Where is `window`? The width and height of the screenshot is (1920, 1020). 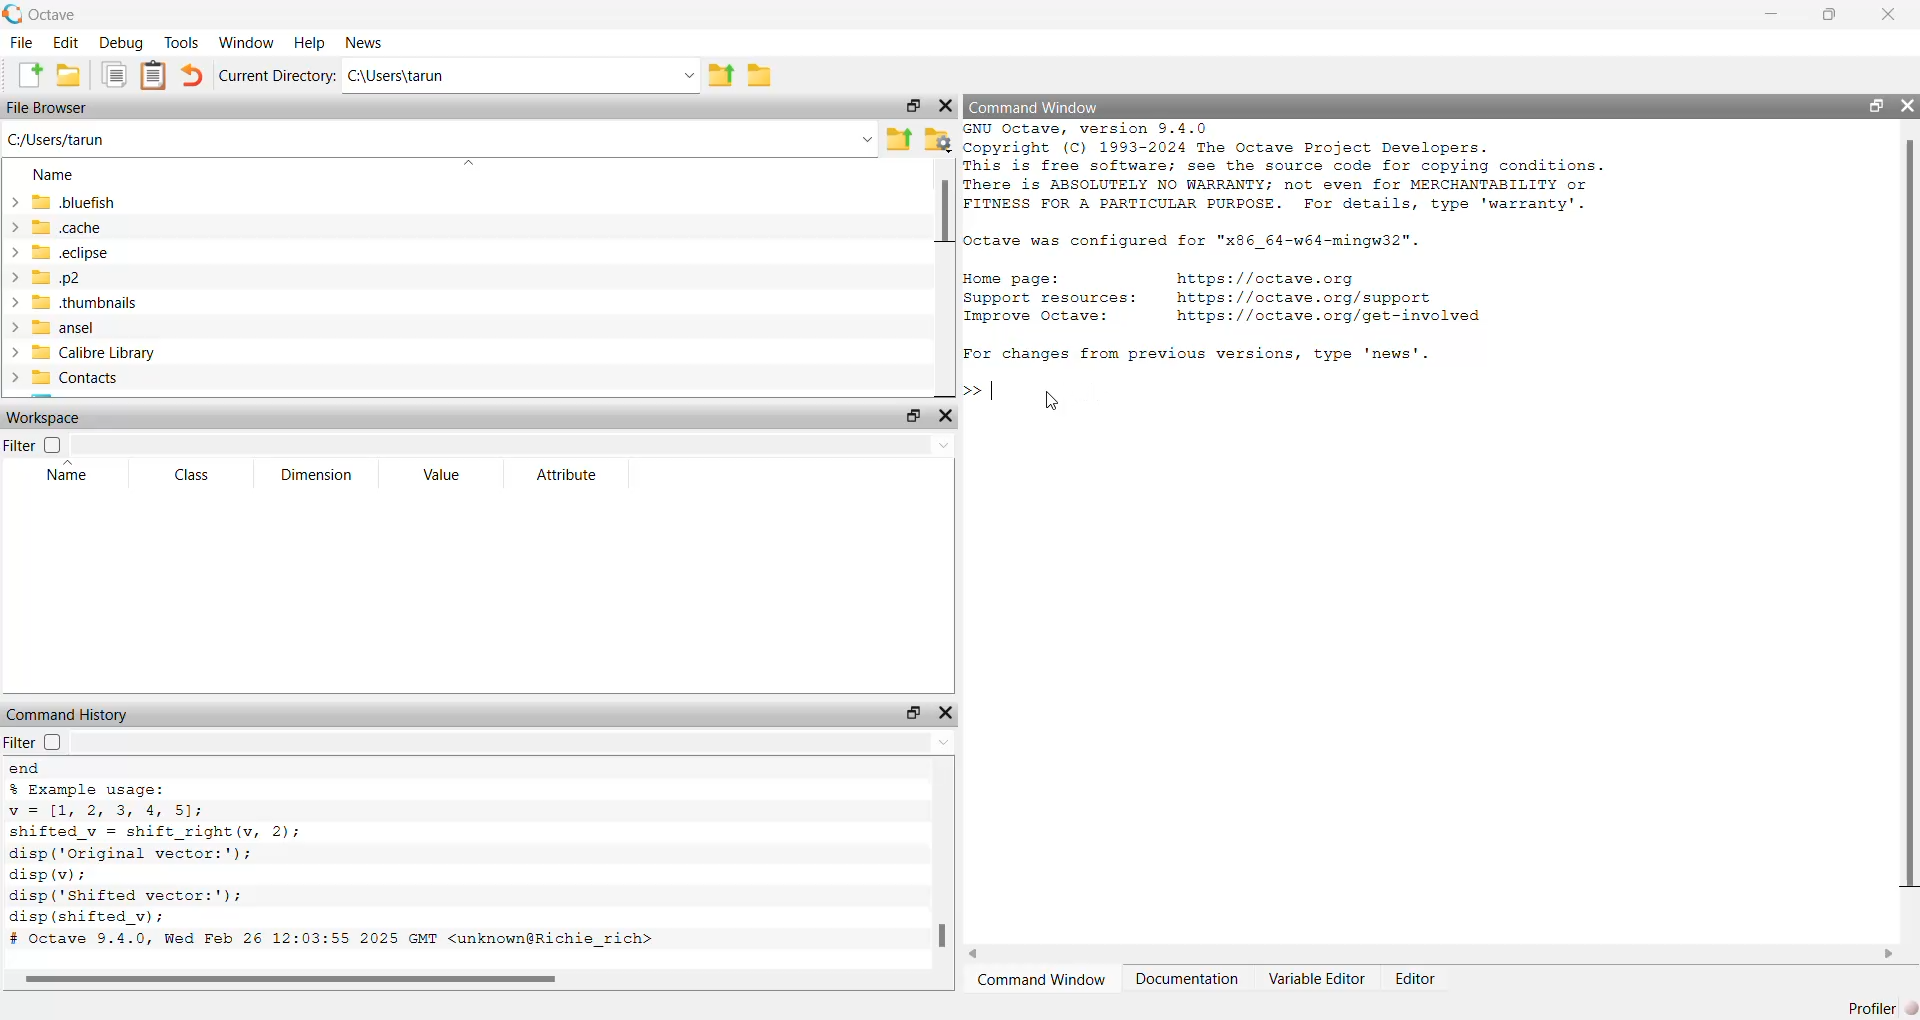
window is located at coordinates (245, 43).